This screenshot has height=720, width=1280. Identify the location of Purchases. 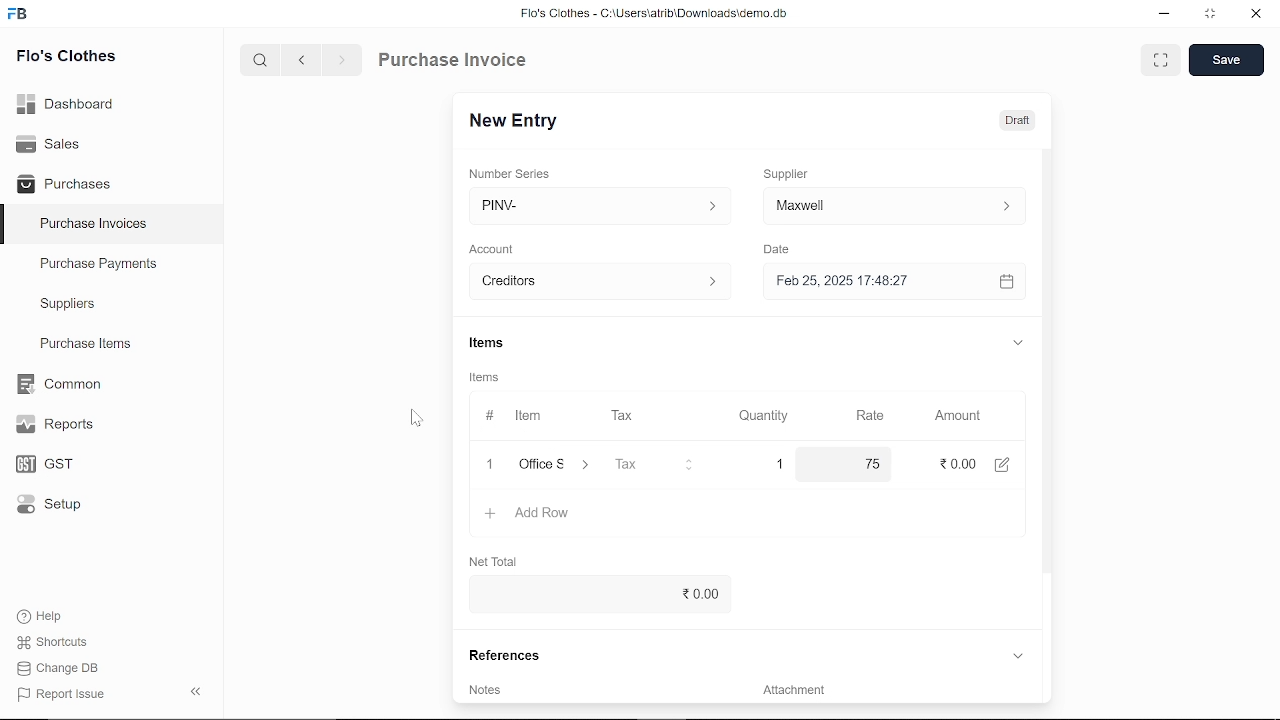
(64, 182).